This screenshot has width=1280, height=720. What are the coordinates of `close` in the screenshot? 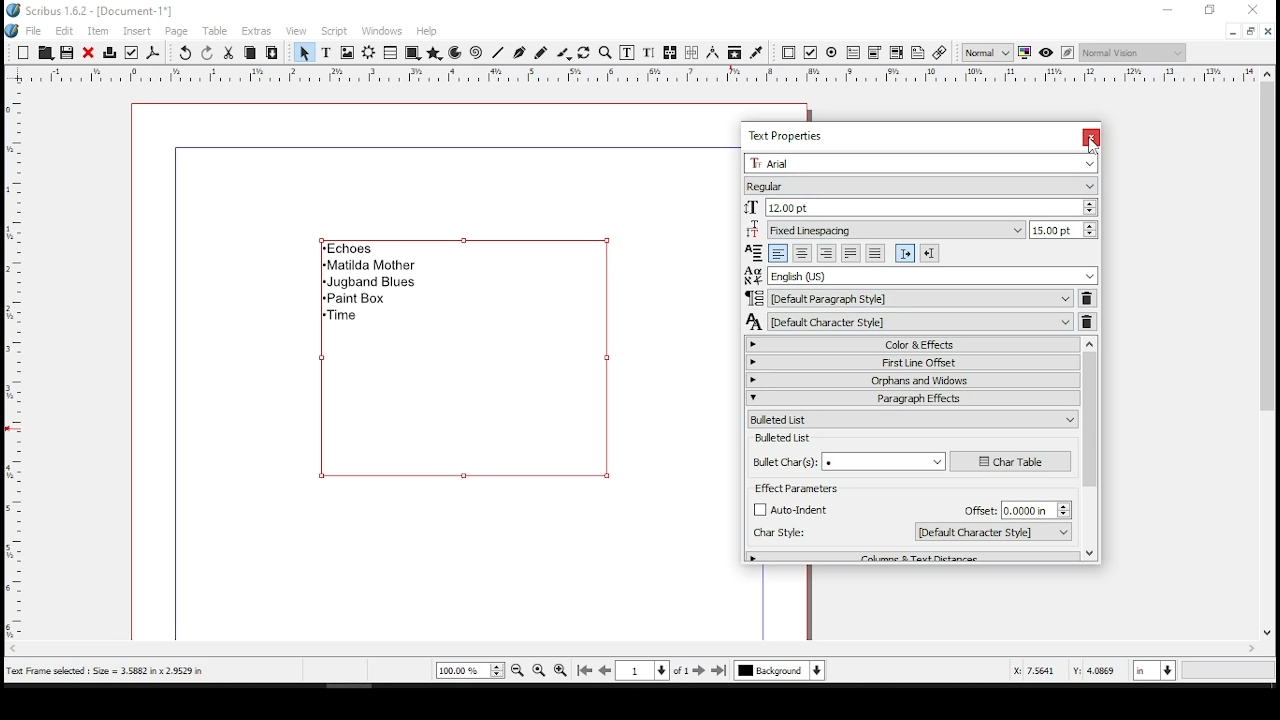 It's located at (88, 52).